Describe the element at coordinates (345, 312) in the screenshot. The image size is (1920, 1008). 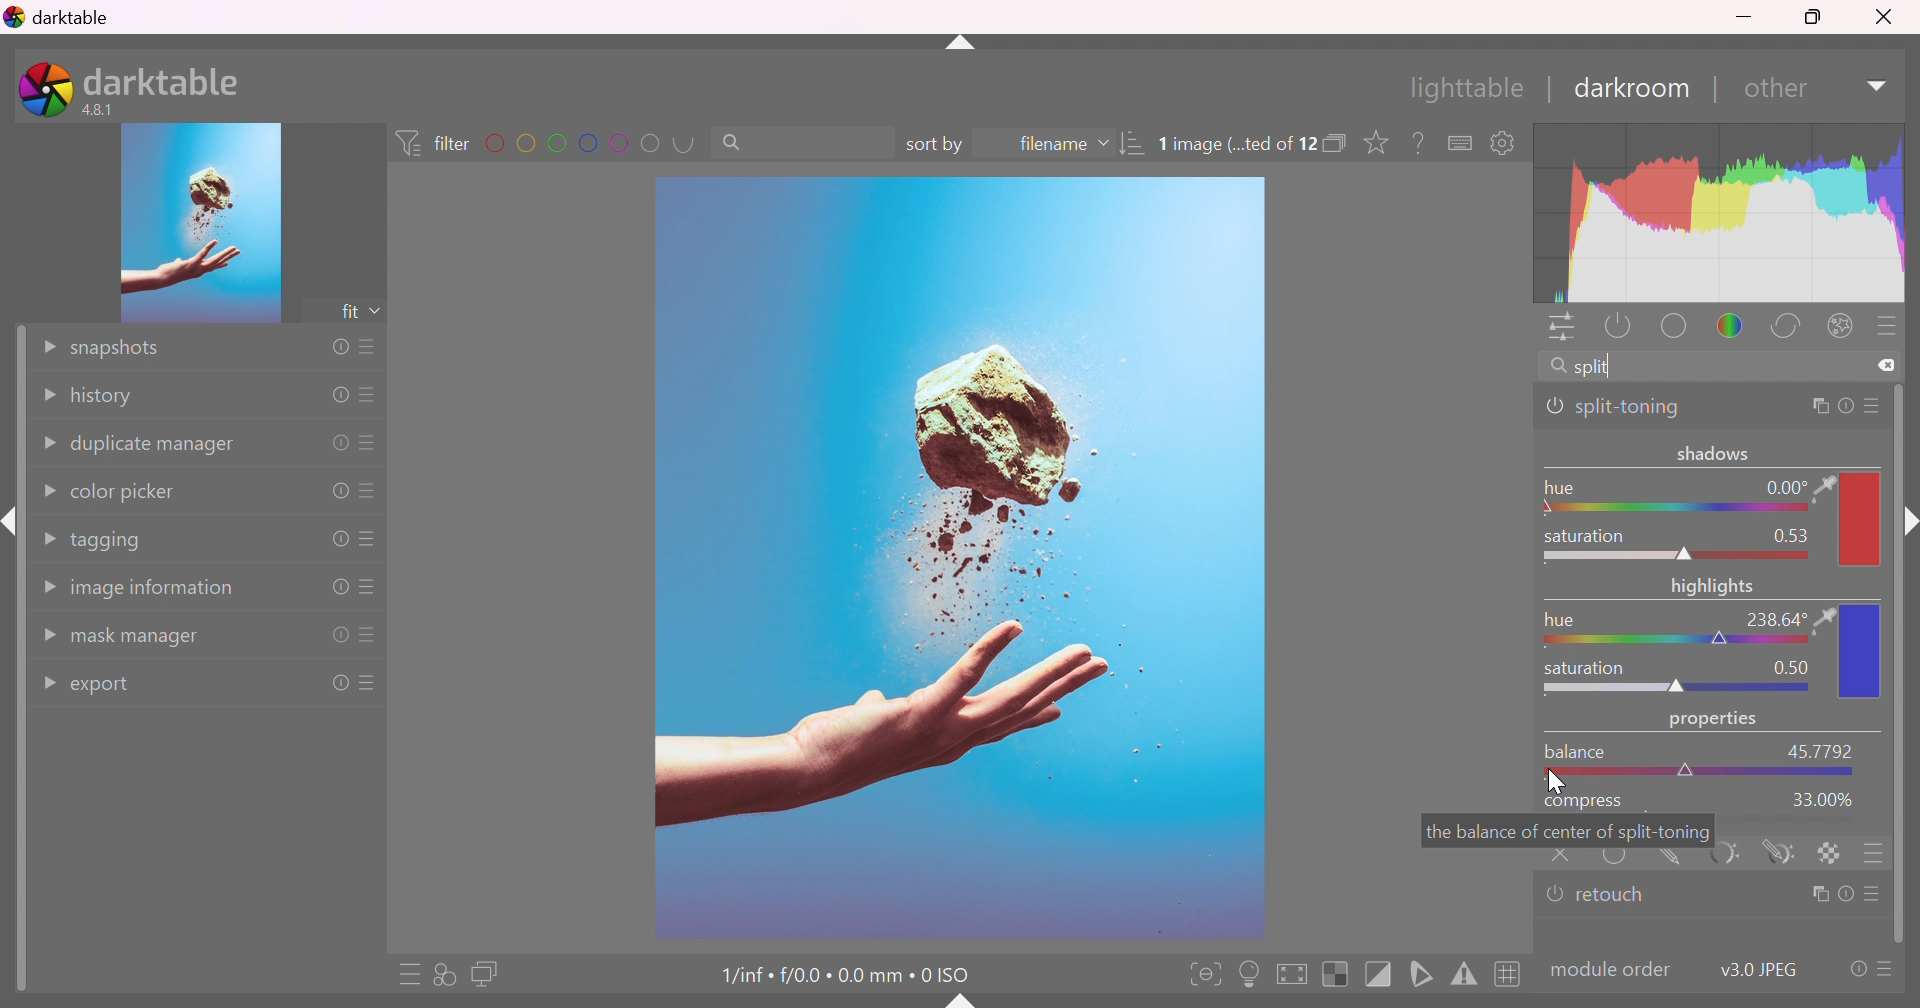
I see `fit` at that location.